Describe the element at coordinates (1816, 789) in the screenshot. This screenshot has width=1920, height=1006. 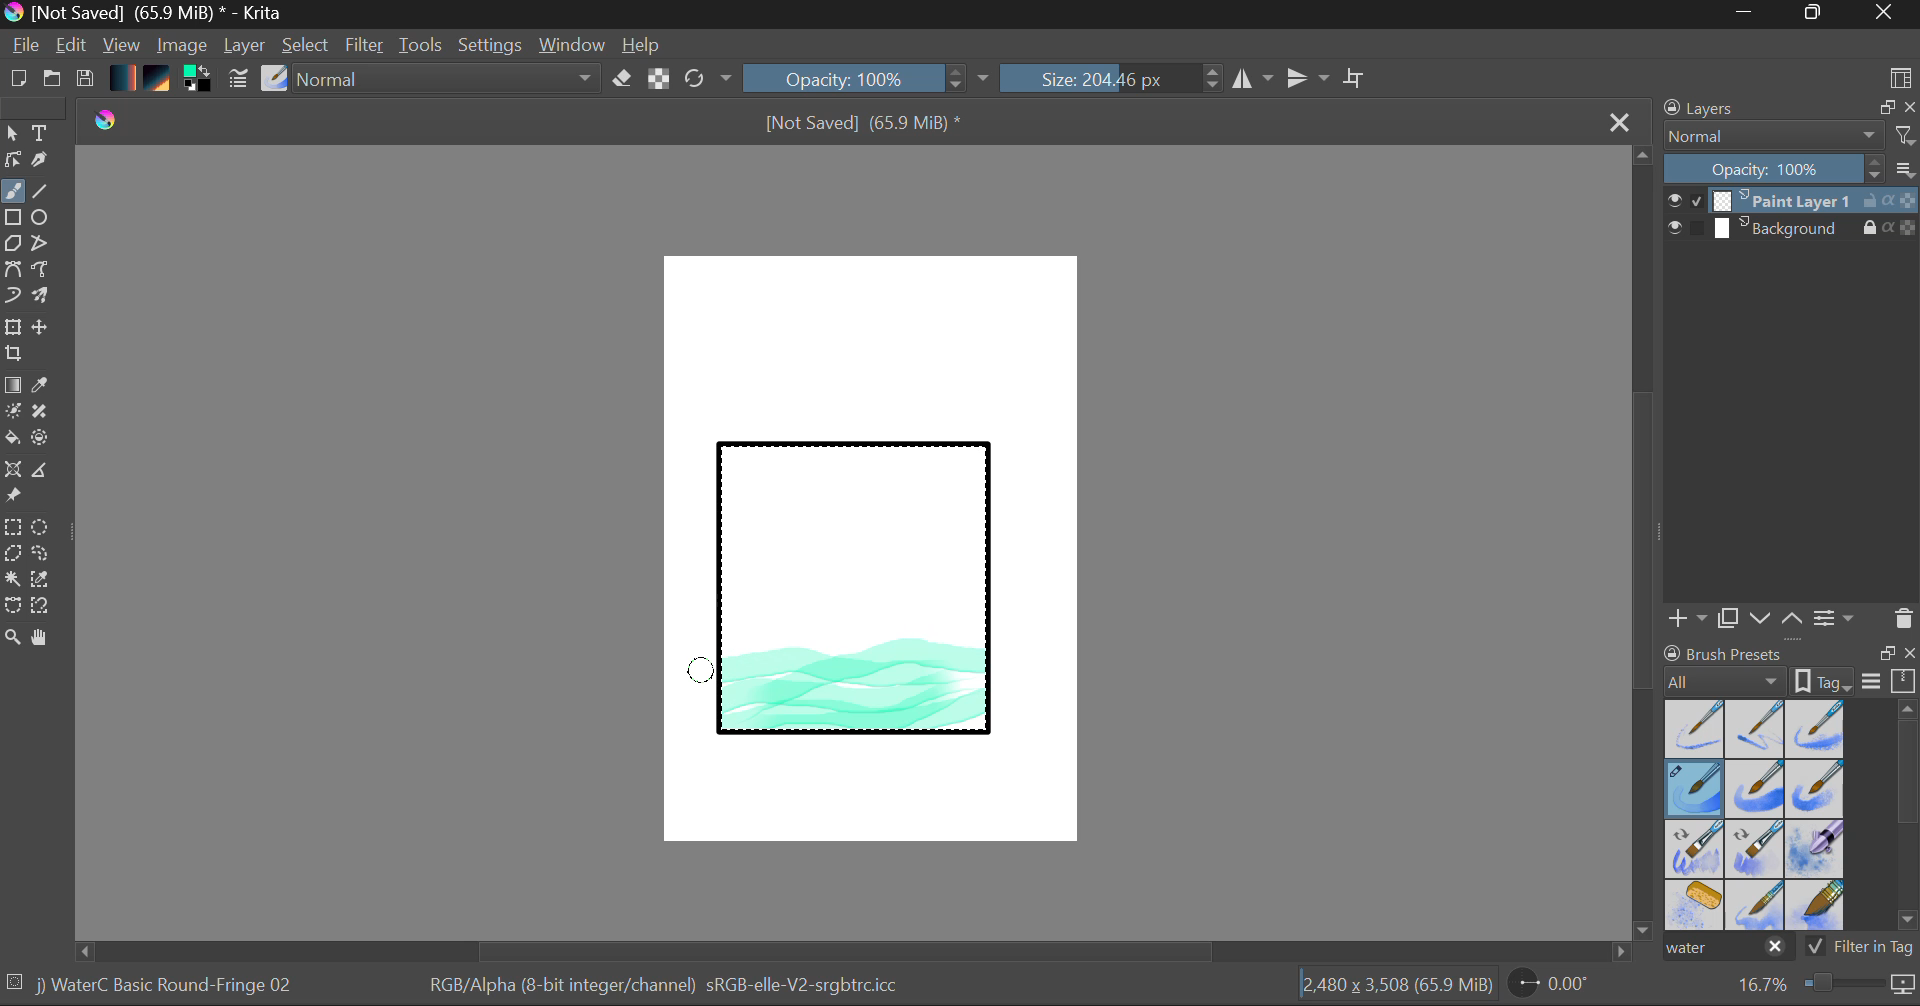
I see `Water C - Grunge` at that location.